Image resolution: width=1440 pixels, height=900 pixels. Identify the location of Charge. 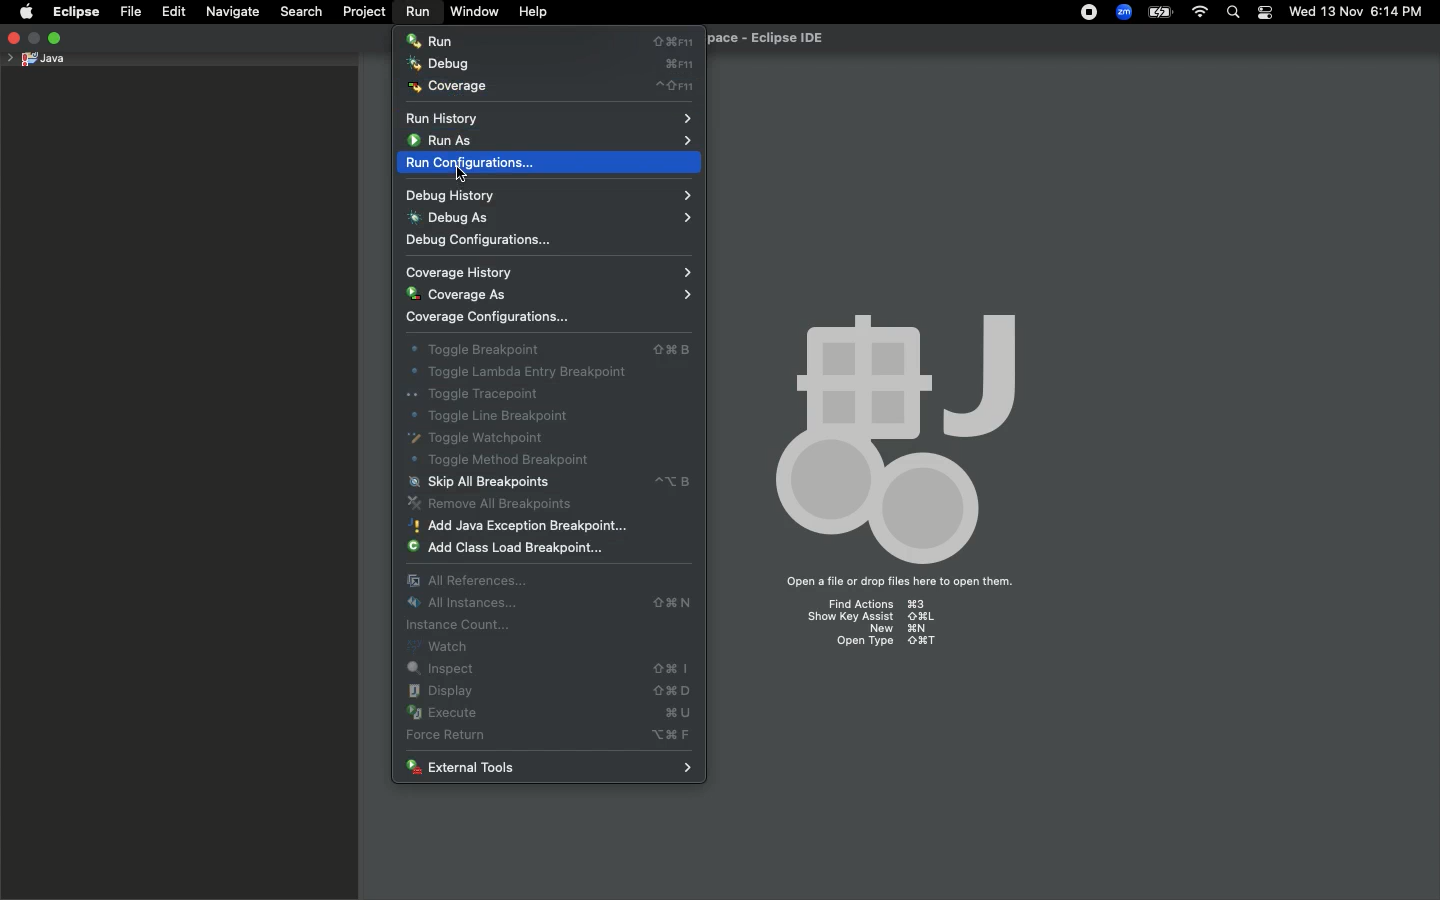
(1160, 14).